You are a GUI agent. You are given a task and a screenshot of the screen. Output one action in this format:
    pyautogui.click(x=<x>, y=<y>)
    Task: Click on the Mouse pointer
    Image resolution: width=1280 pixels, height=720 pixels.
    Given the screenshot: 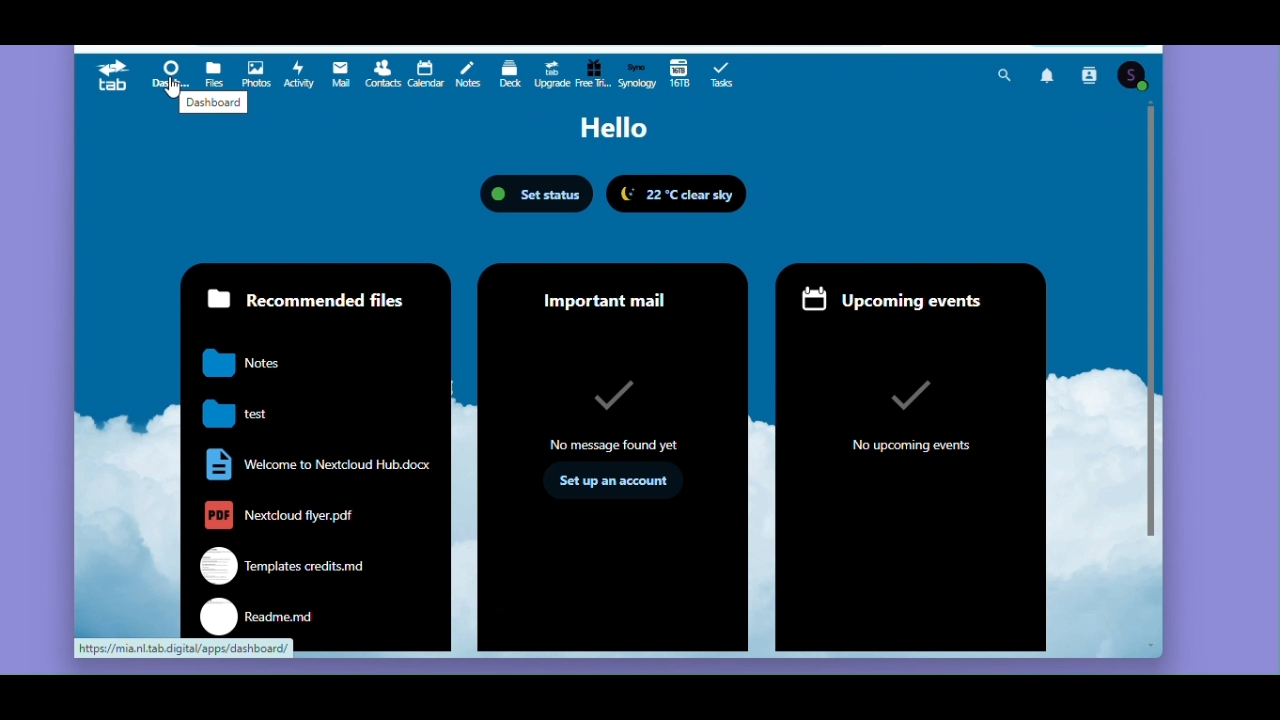 What is the action you would take?
    pyautogui.click(x=170, y=89)
    